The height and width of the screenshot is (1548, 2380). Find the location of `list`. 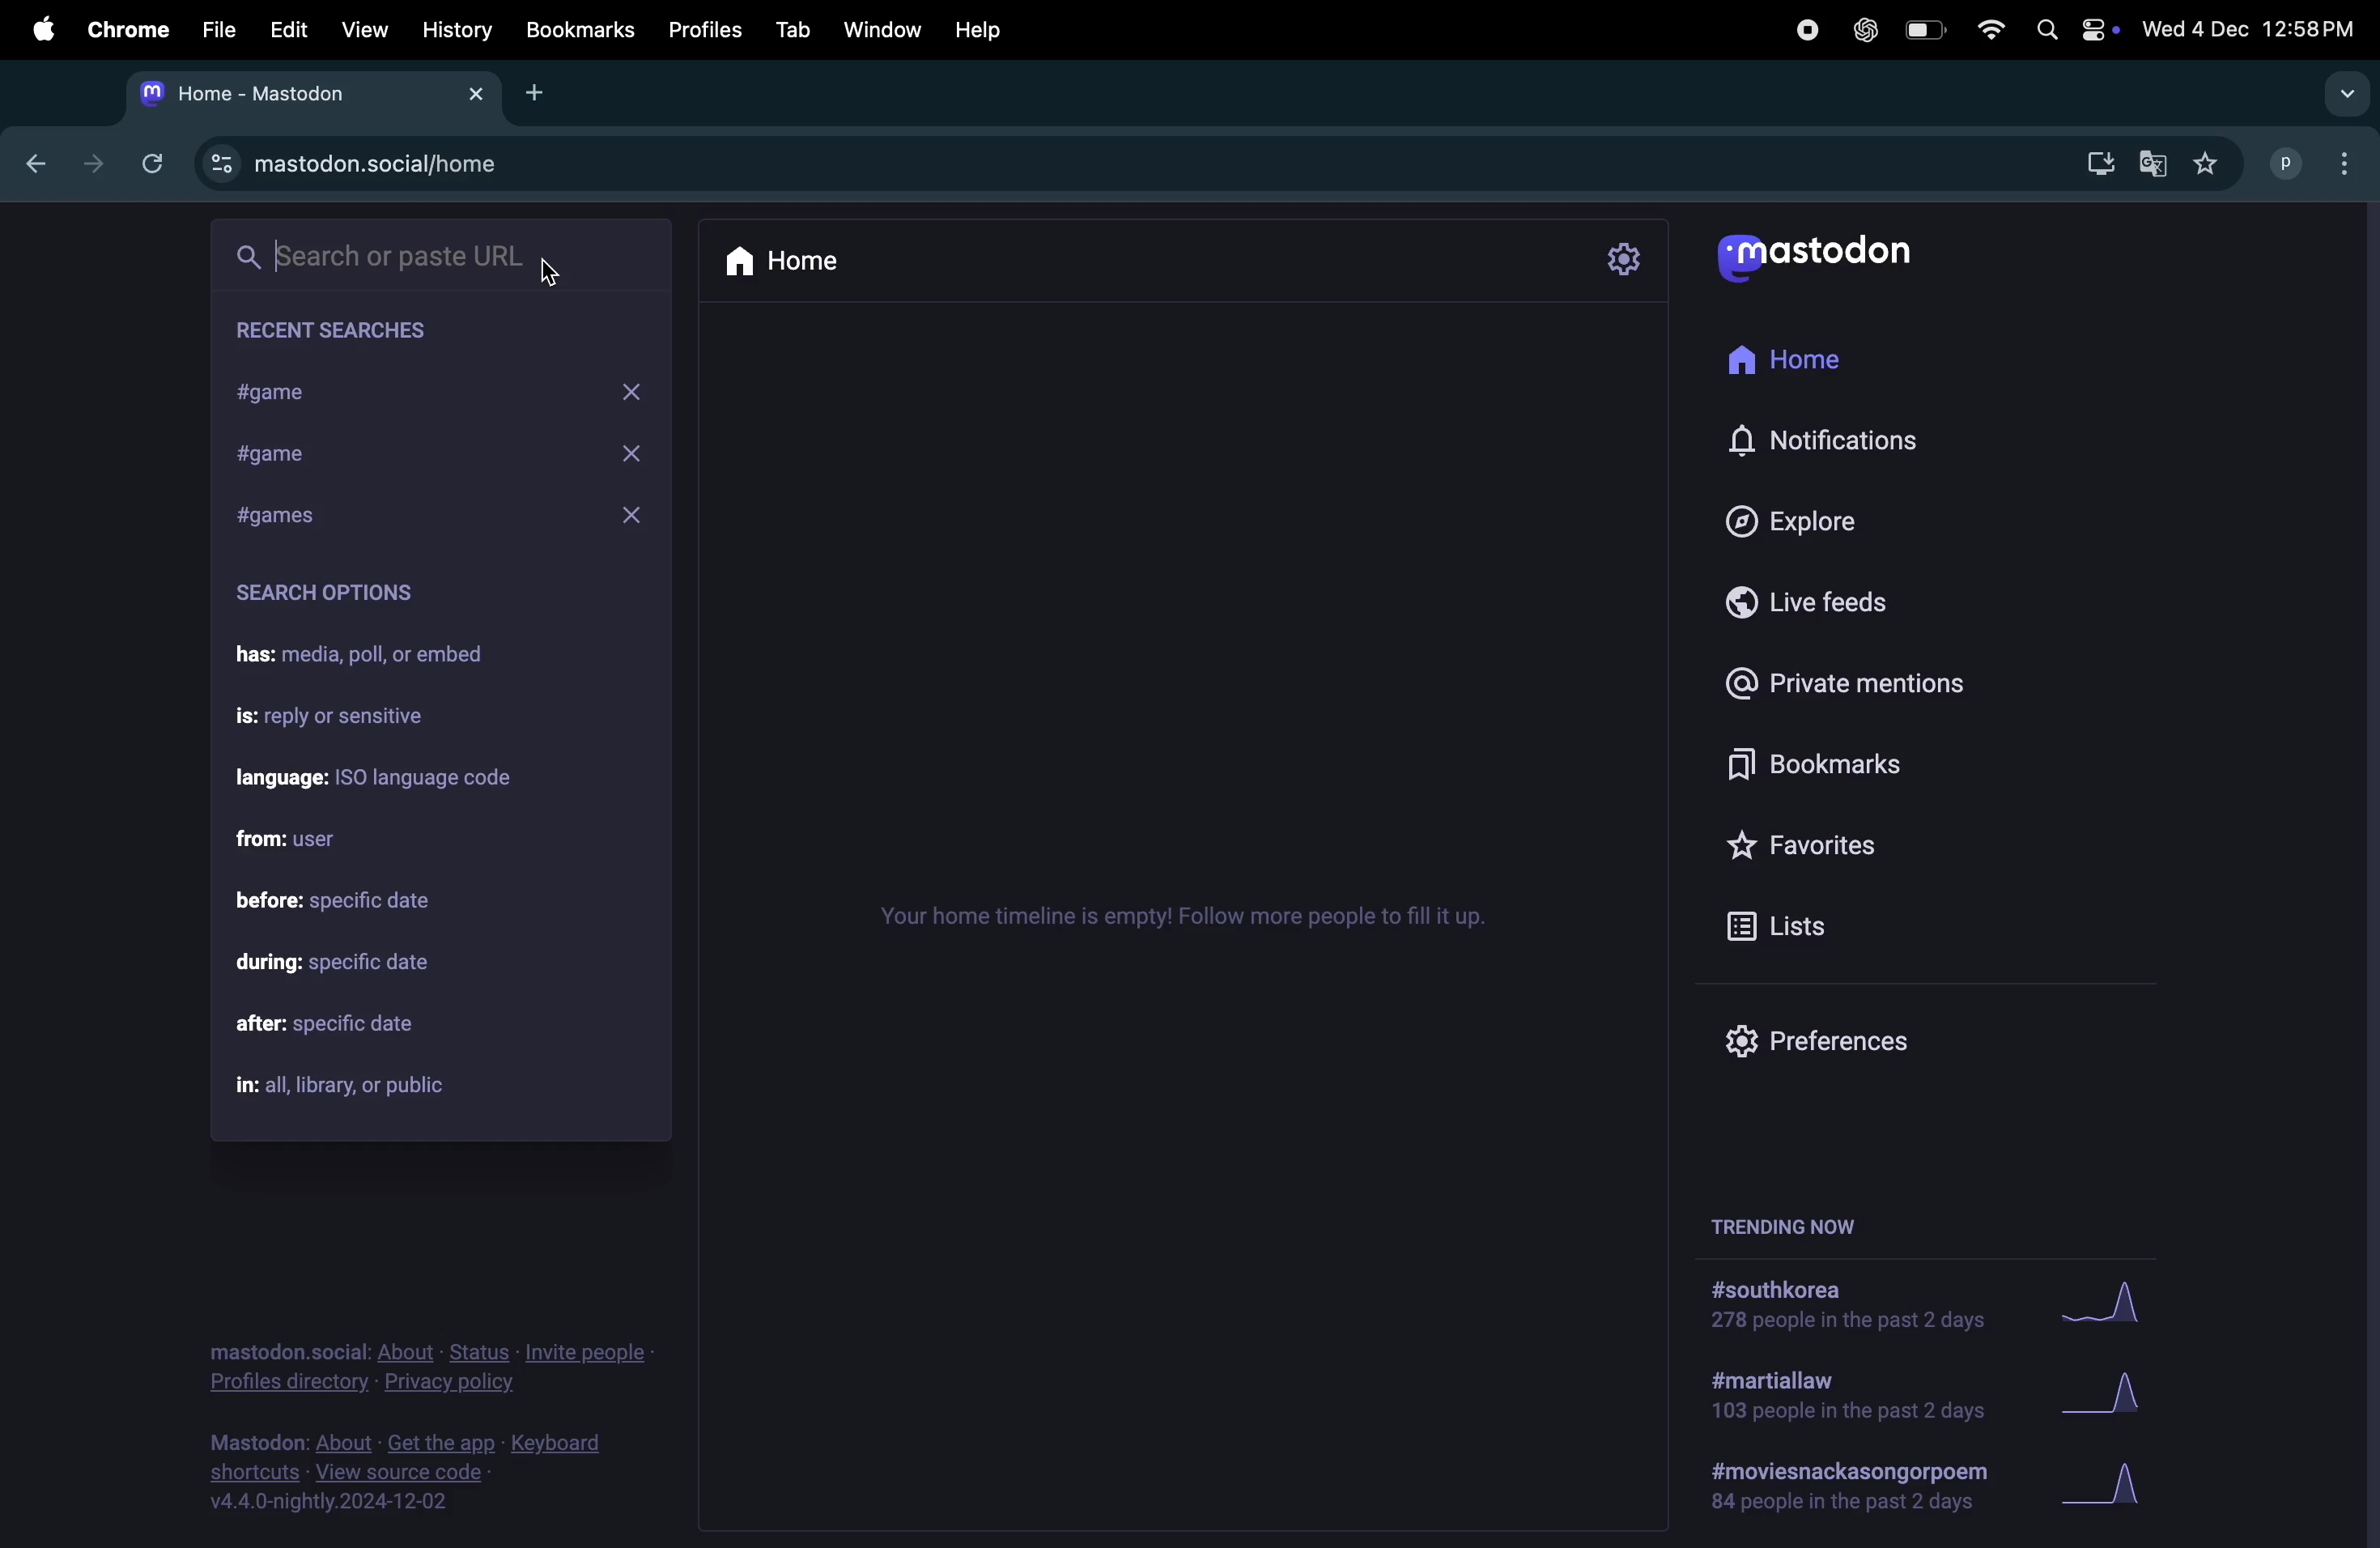

list is located at coordinates (1780, 922).